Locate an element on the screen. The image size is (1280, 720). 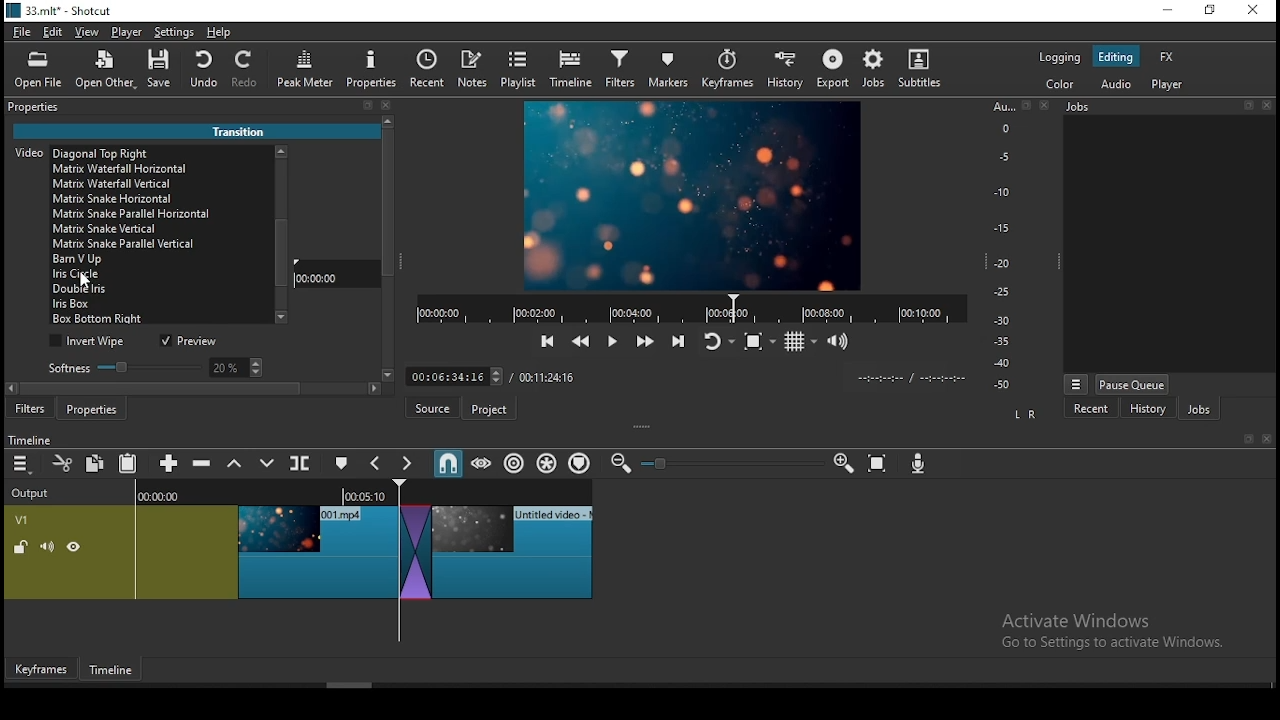
undo is located at coordinates (205, 70).